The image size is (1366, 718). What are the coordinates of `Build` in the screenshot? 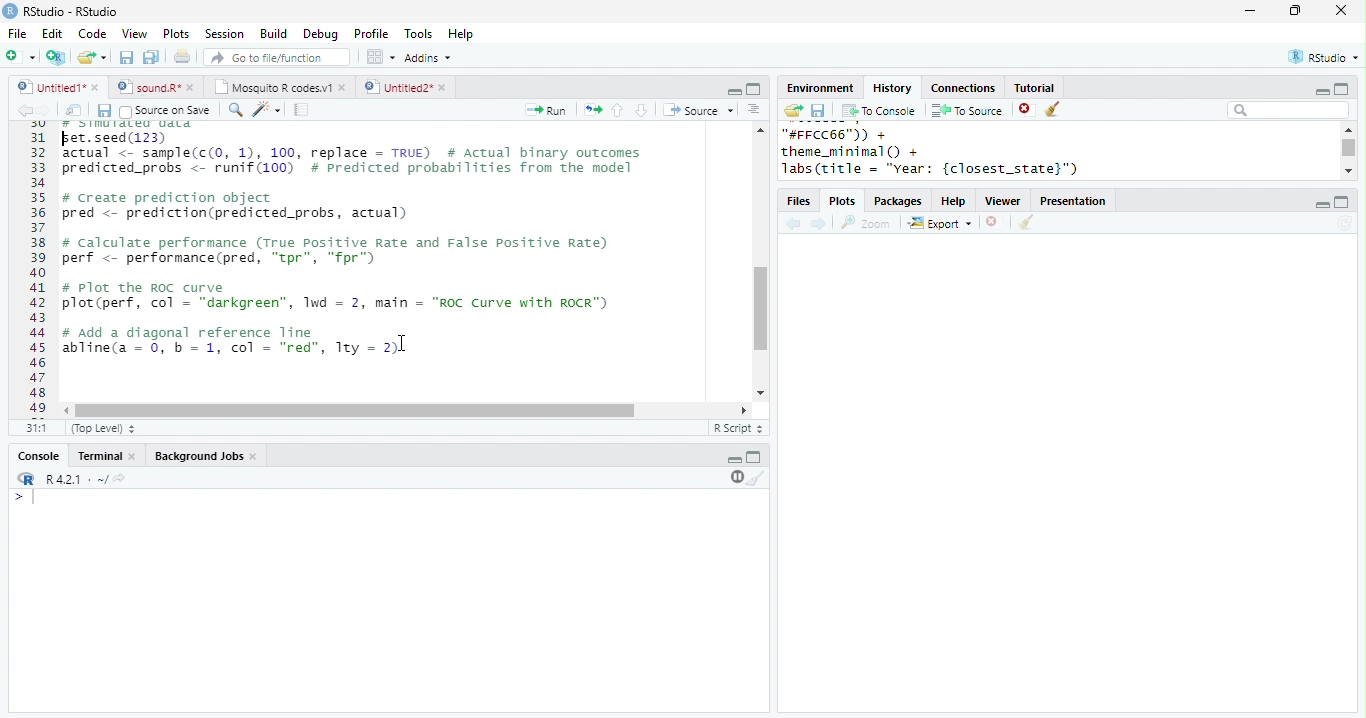 It's located at (273, 34).